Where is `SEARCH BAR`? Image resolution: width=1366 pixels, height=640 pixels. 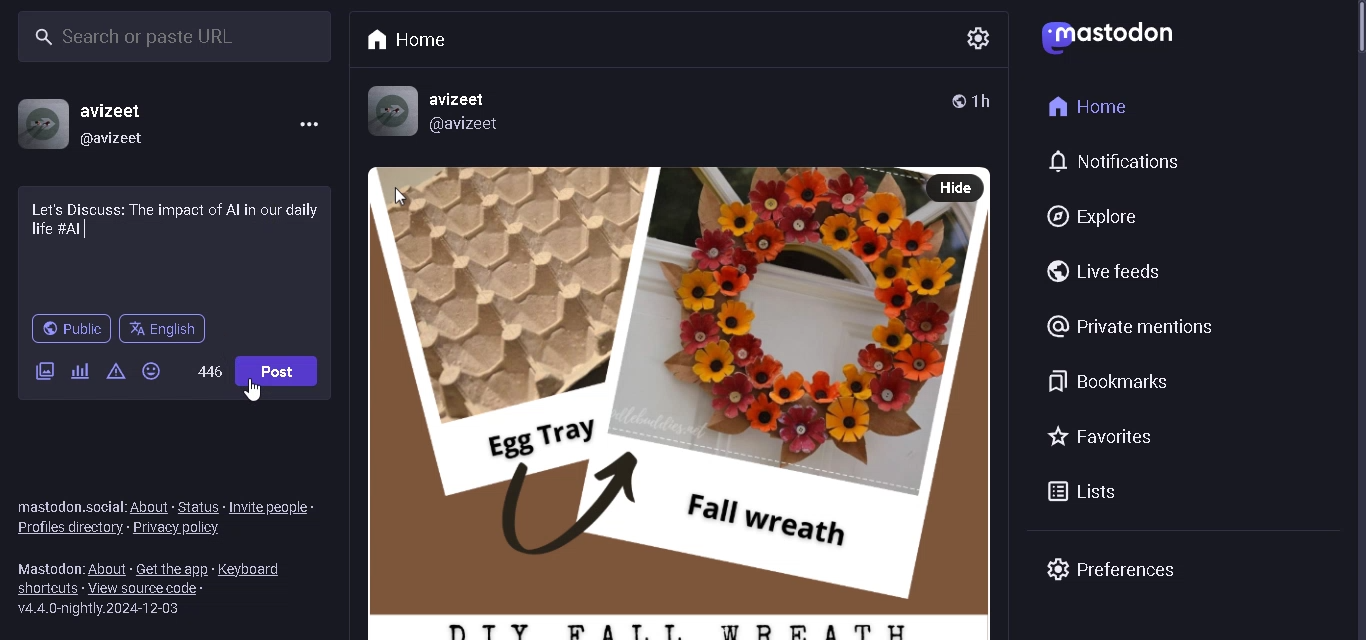
SEARCH BAR is located at coordinates (177, 38).